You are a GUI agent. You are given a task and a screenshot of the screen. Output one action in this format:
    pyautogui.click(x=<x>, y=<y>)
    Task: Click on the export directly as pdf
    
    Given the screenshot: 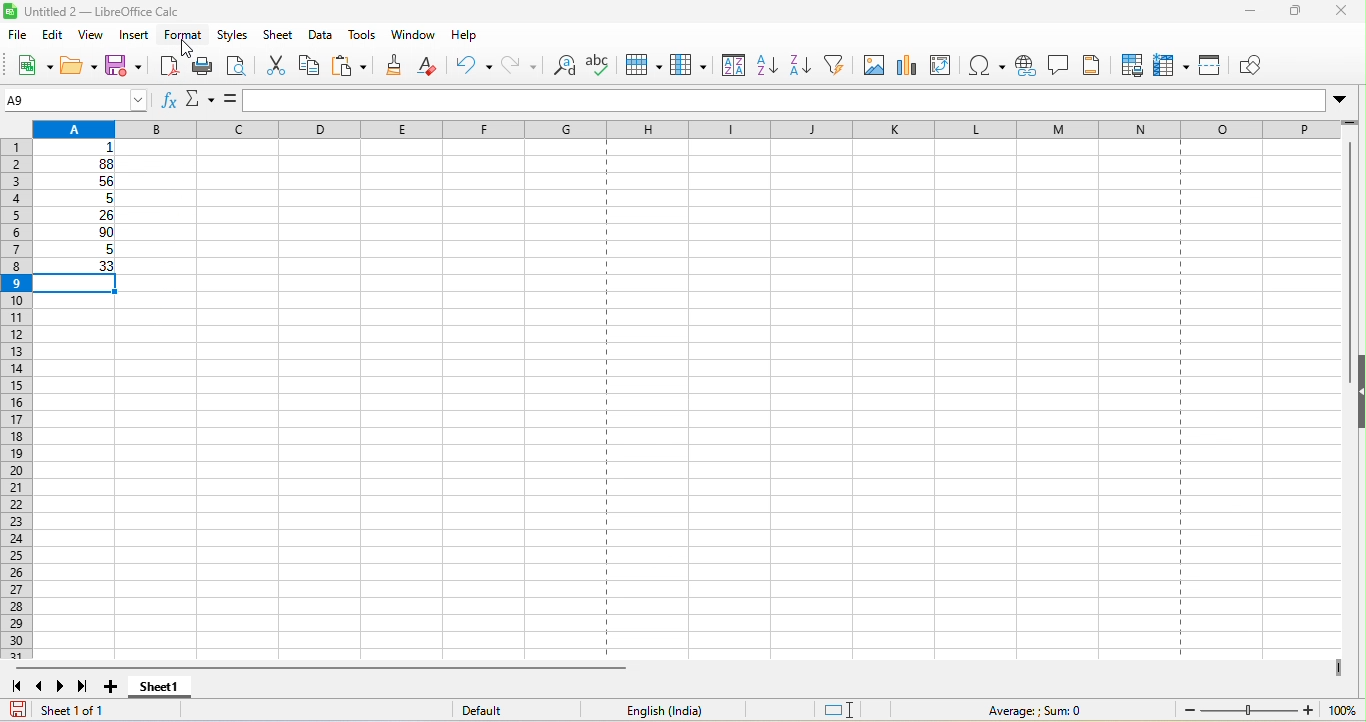 What is the action you would take?
    pyautogui.click(x=172, y=68)
    